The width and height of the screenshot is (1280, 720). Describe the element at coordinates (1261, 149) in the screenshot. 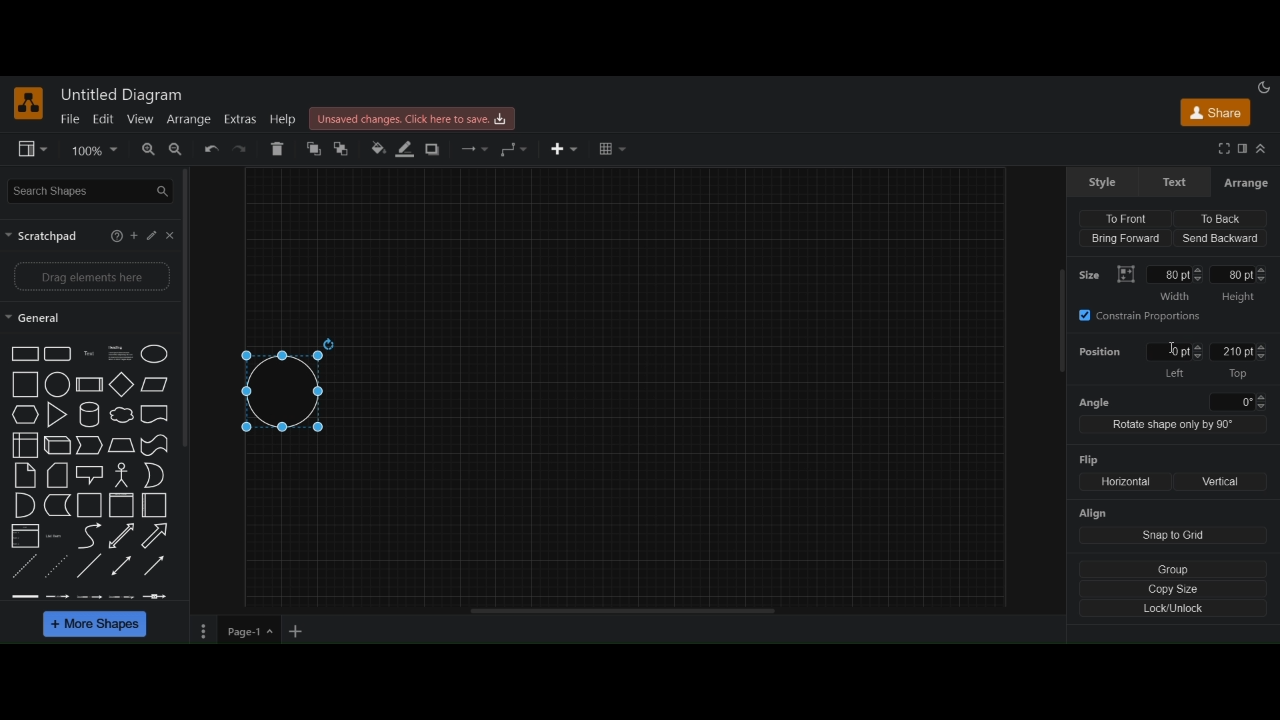

I see `collapse/expand` at that location.